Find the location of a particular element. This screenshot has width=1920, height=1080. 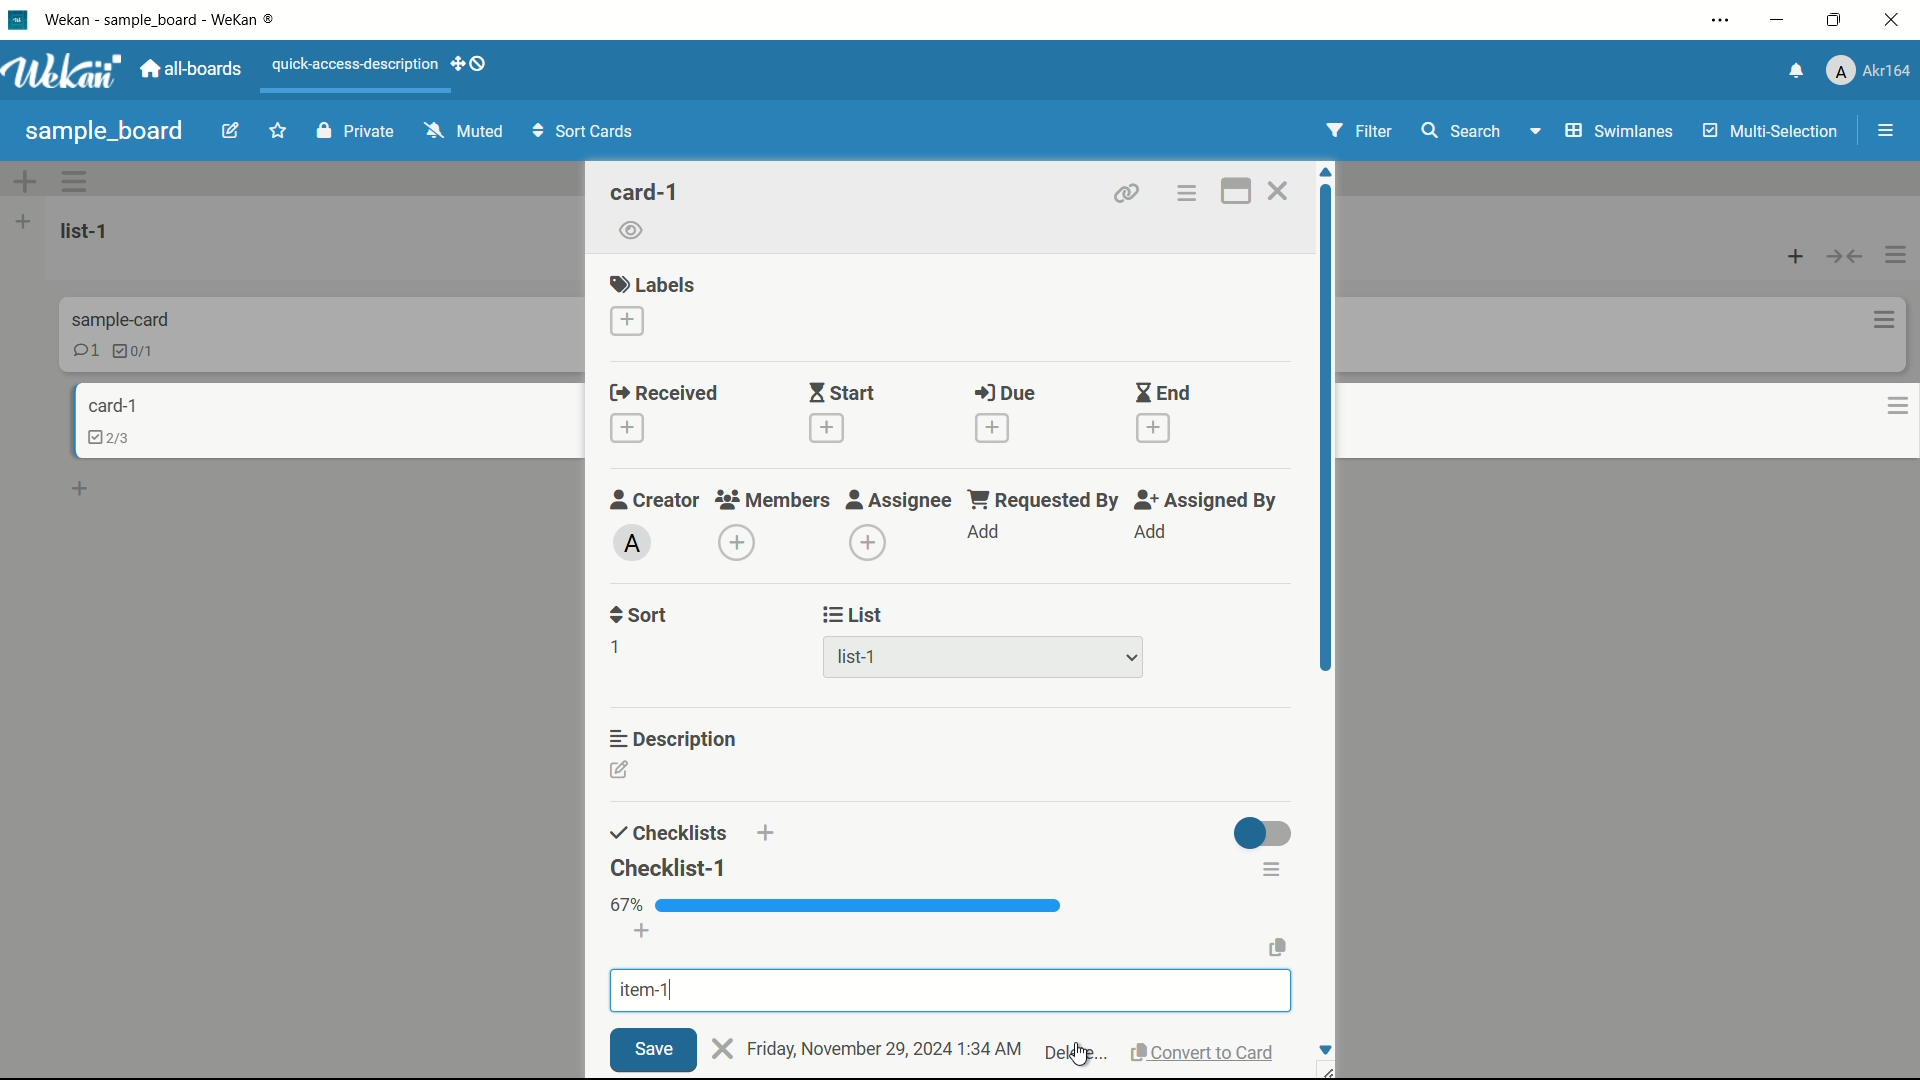

add date is located at coordinates (627, 429).